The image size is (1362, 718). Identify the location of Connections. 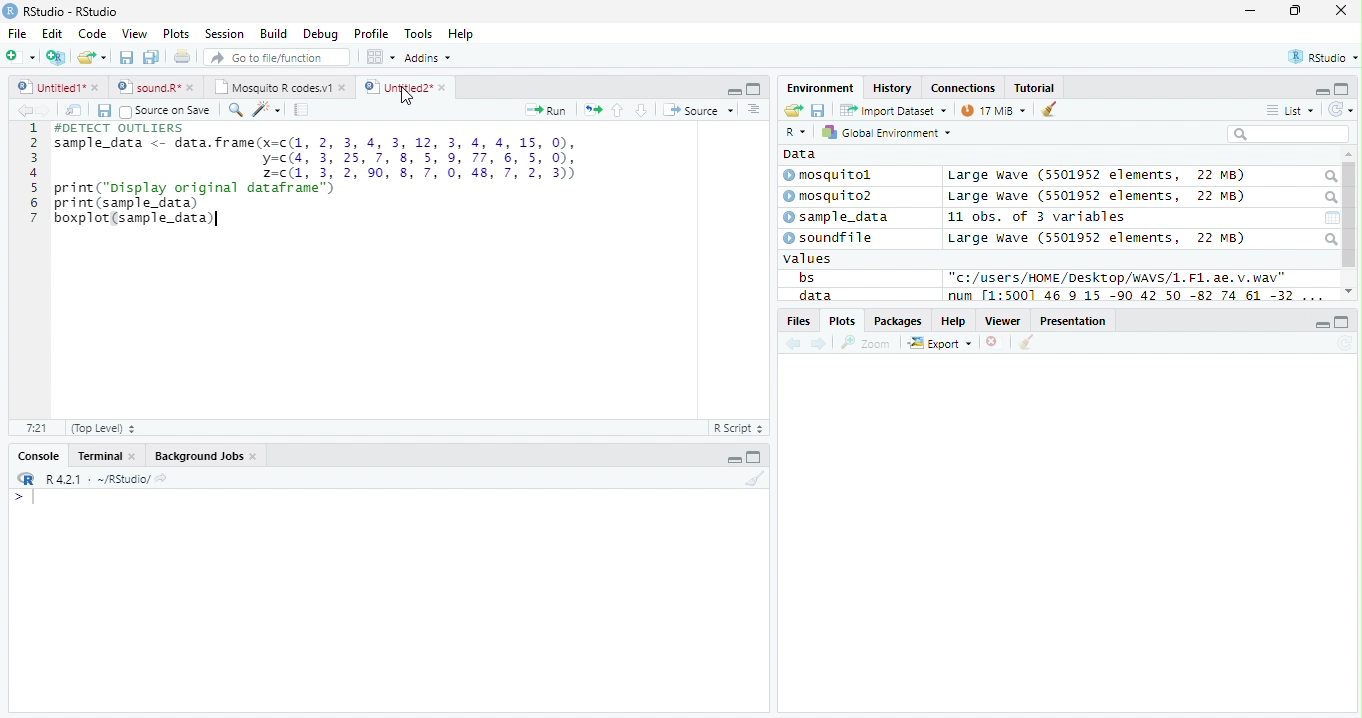
(964, 87).